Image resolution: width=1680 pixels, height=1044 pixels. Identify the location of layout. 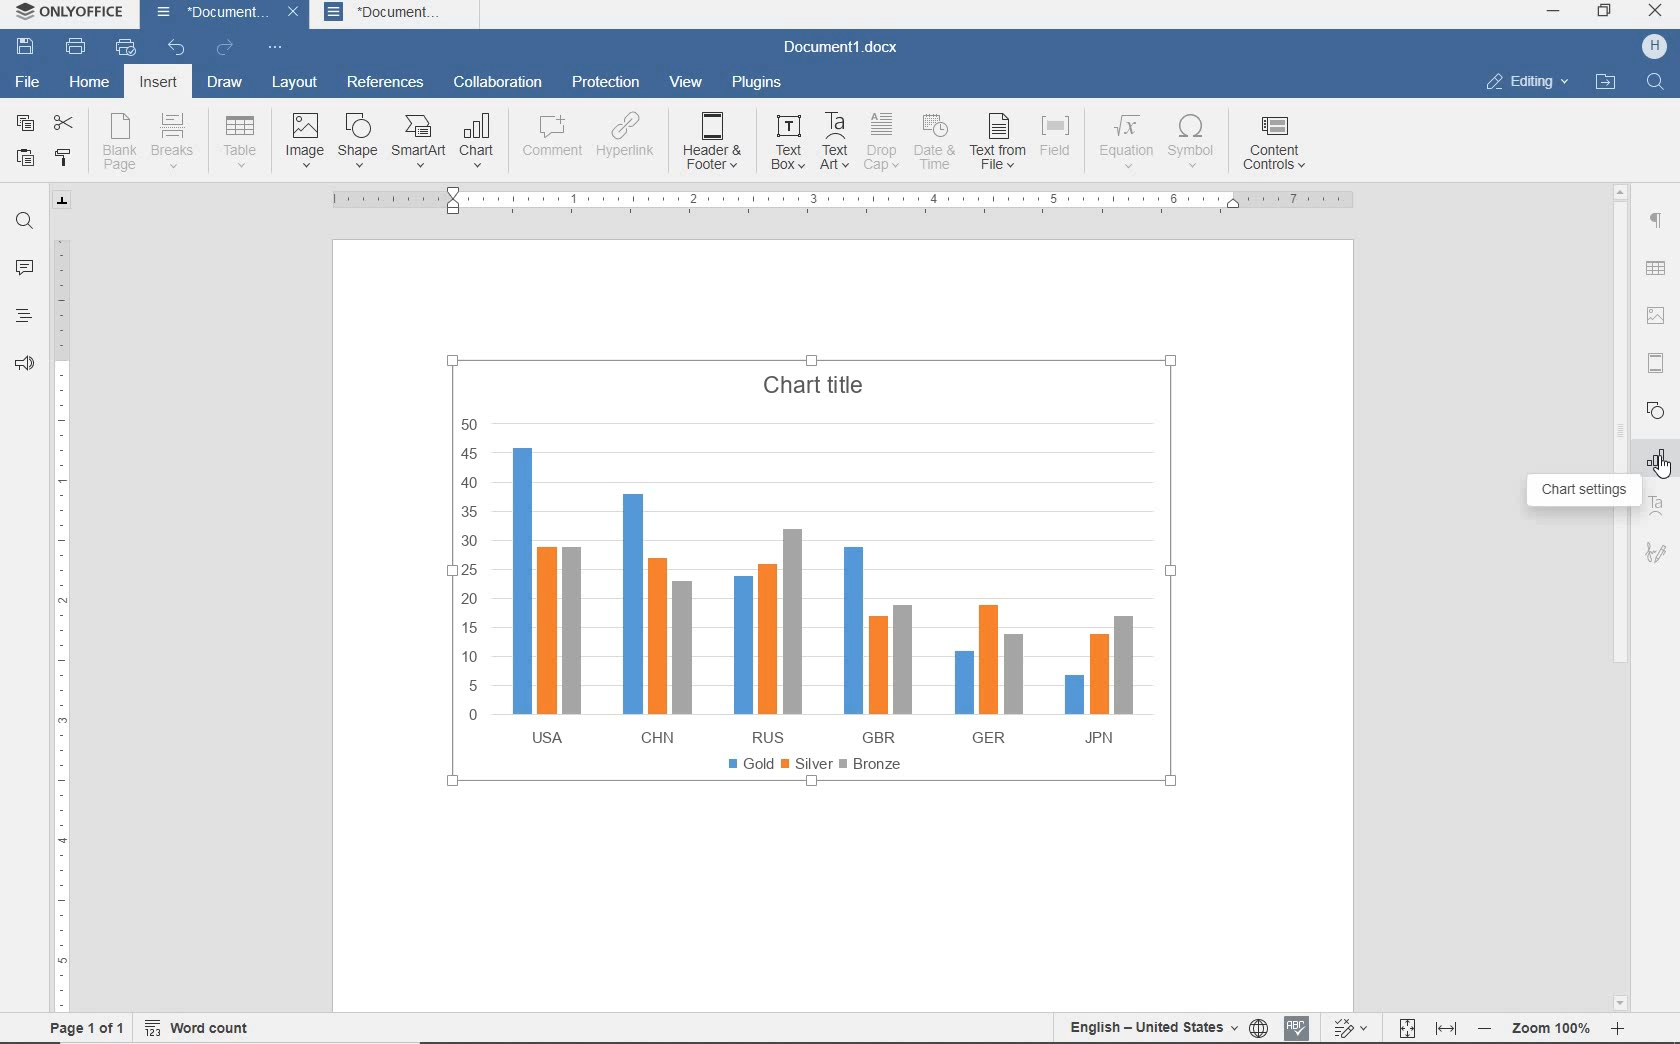
(291, 83).